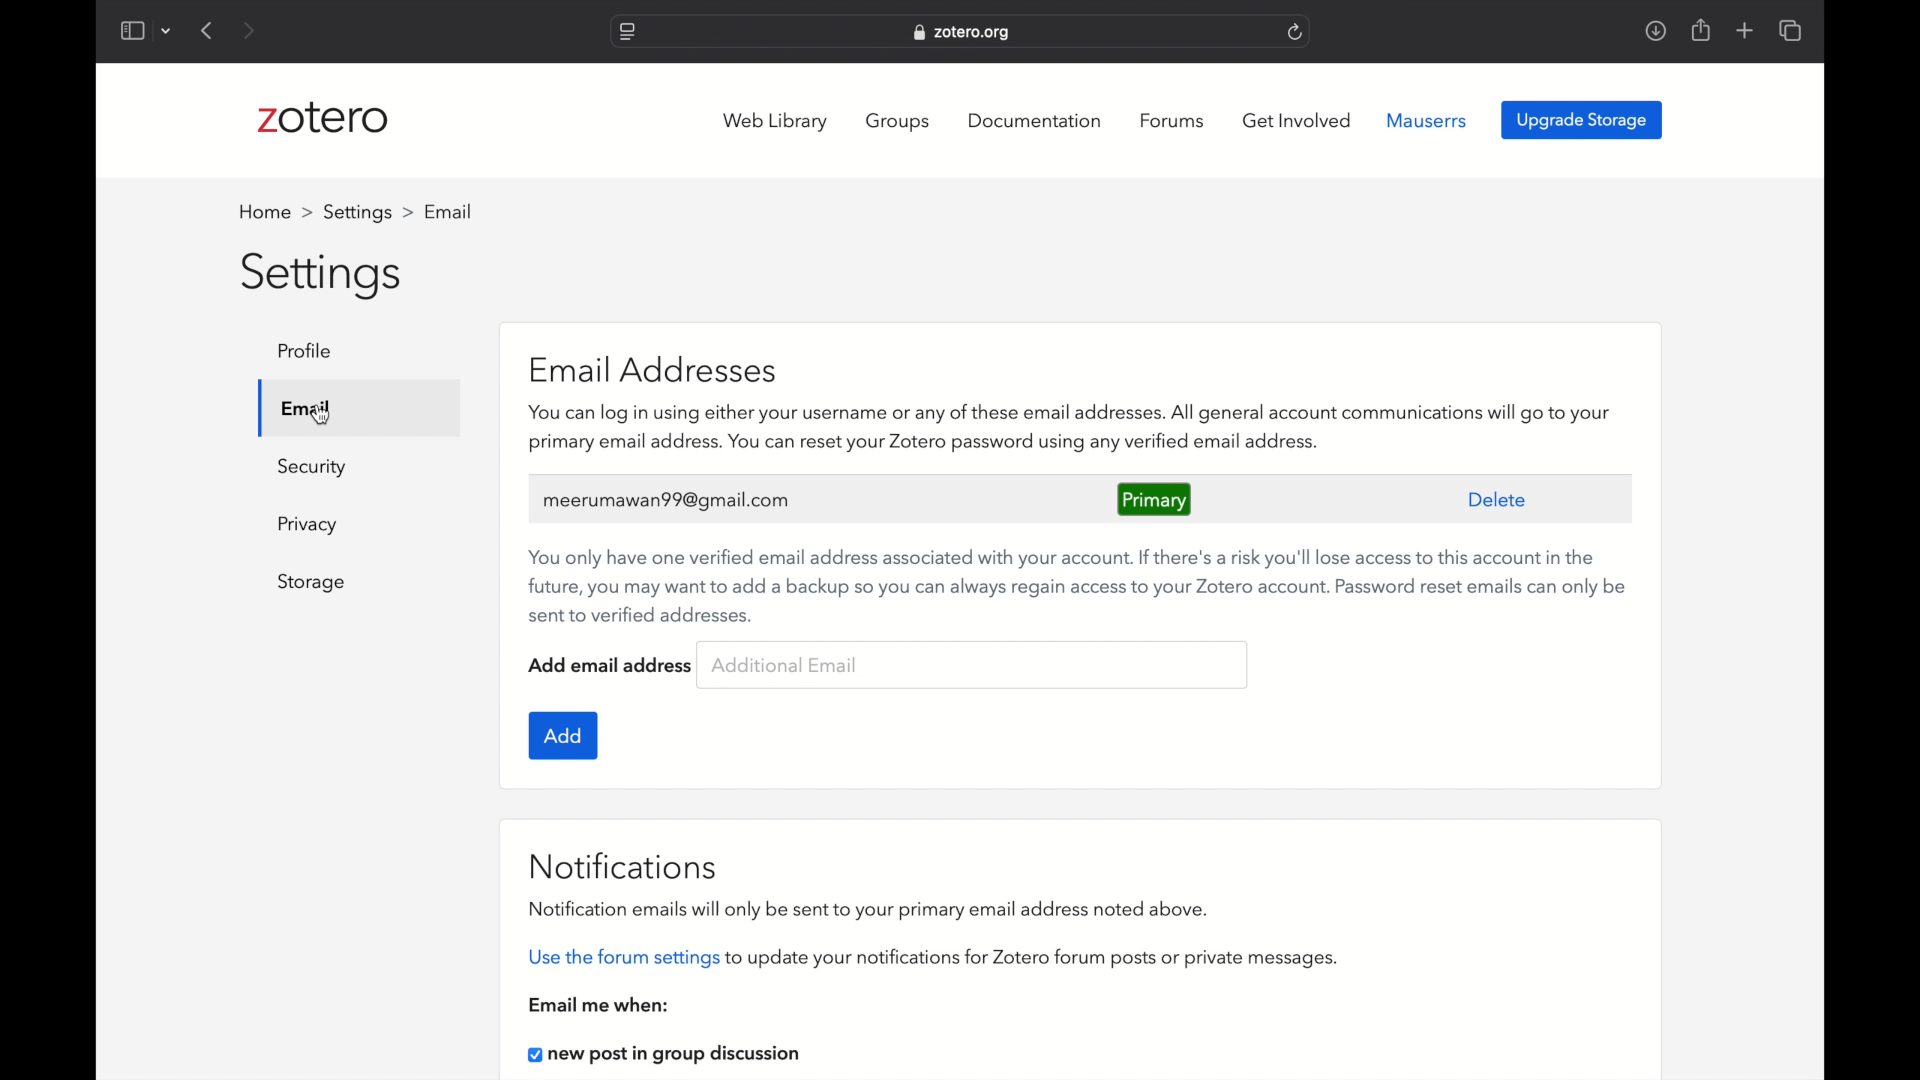  I want to click on new tab, so click(1745, 31).